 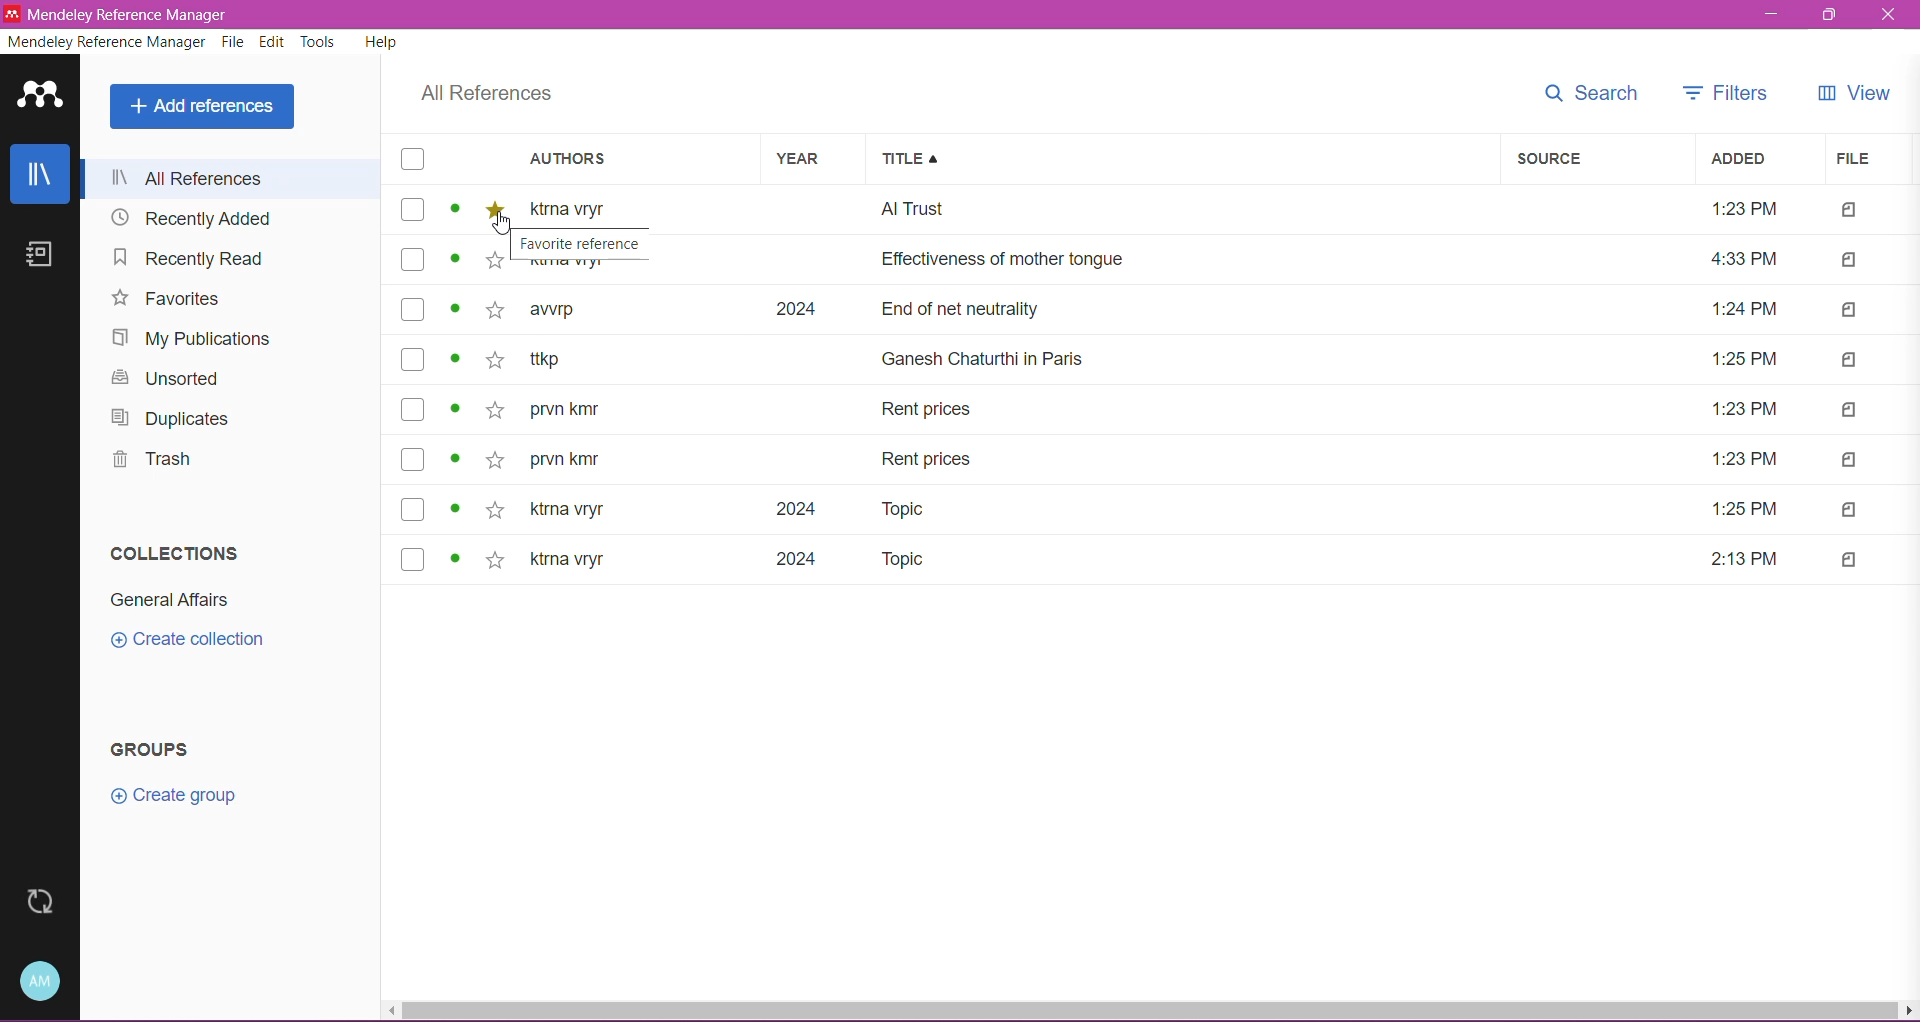 What do you see at coordinates (455, 358) in the screenshot?
I see `Click to see more details` at bounding box center [455, 358].